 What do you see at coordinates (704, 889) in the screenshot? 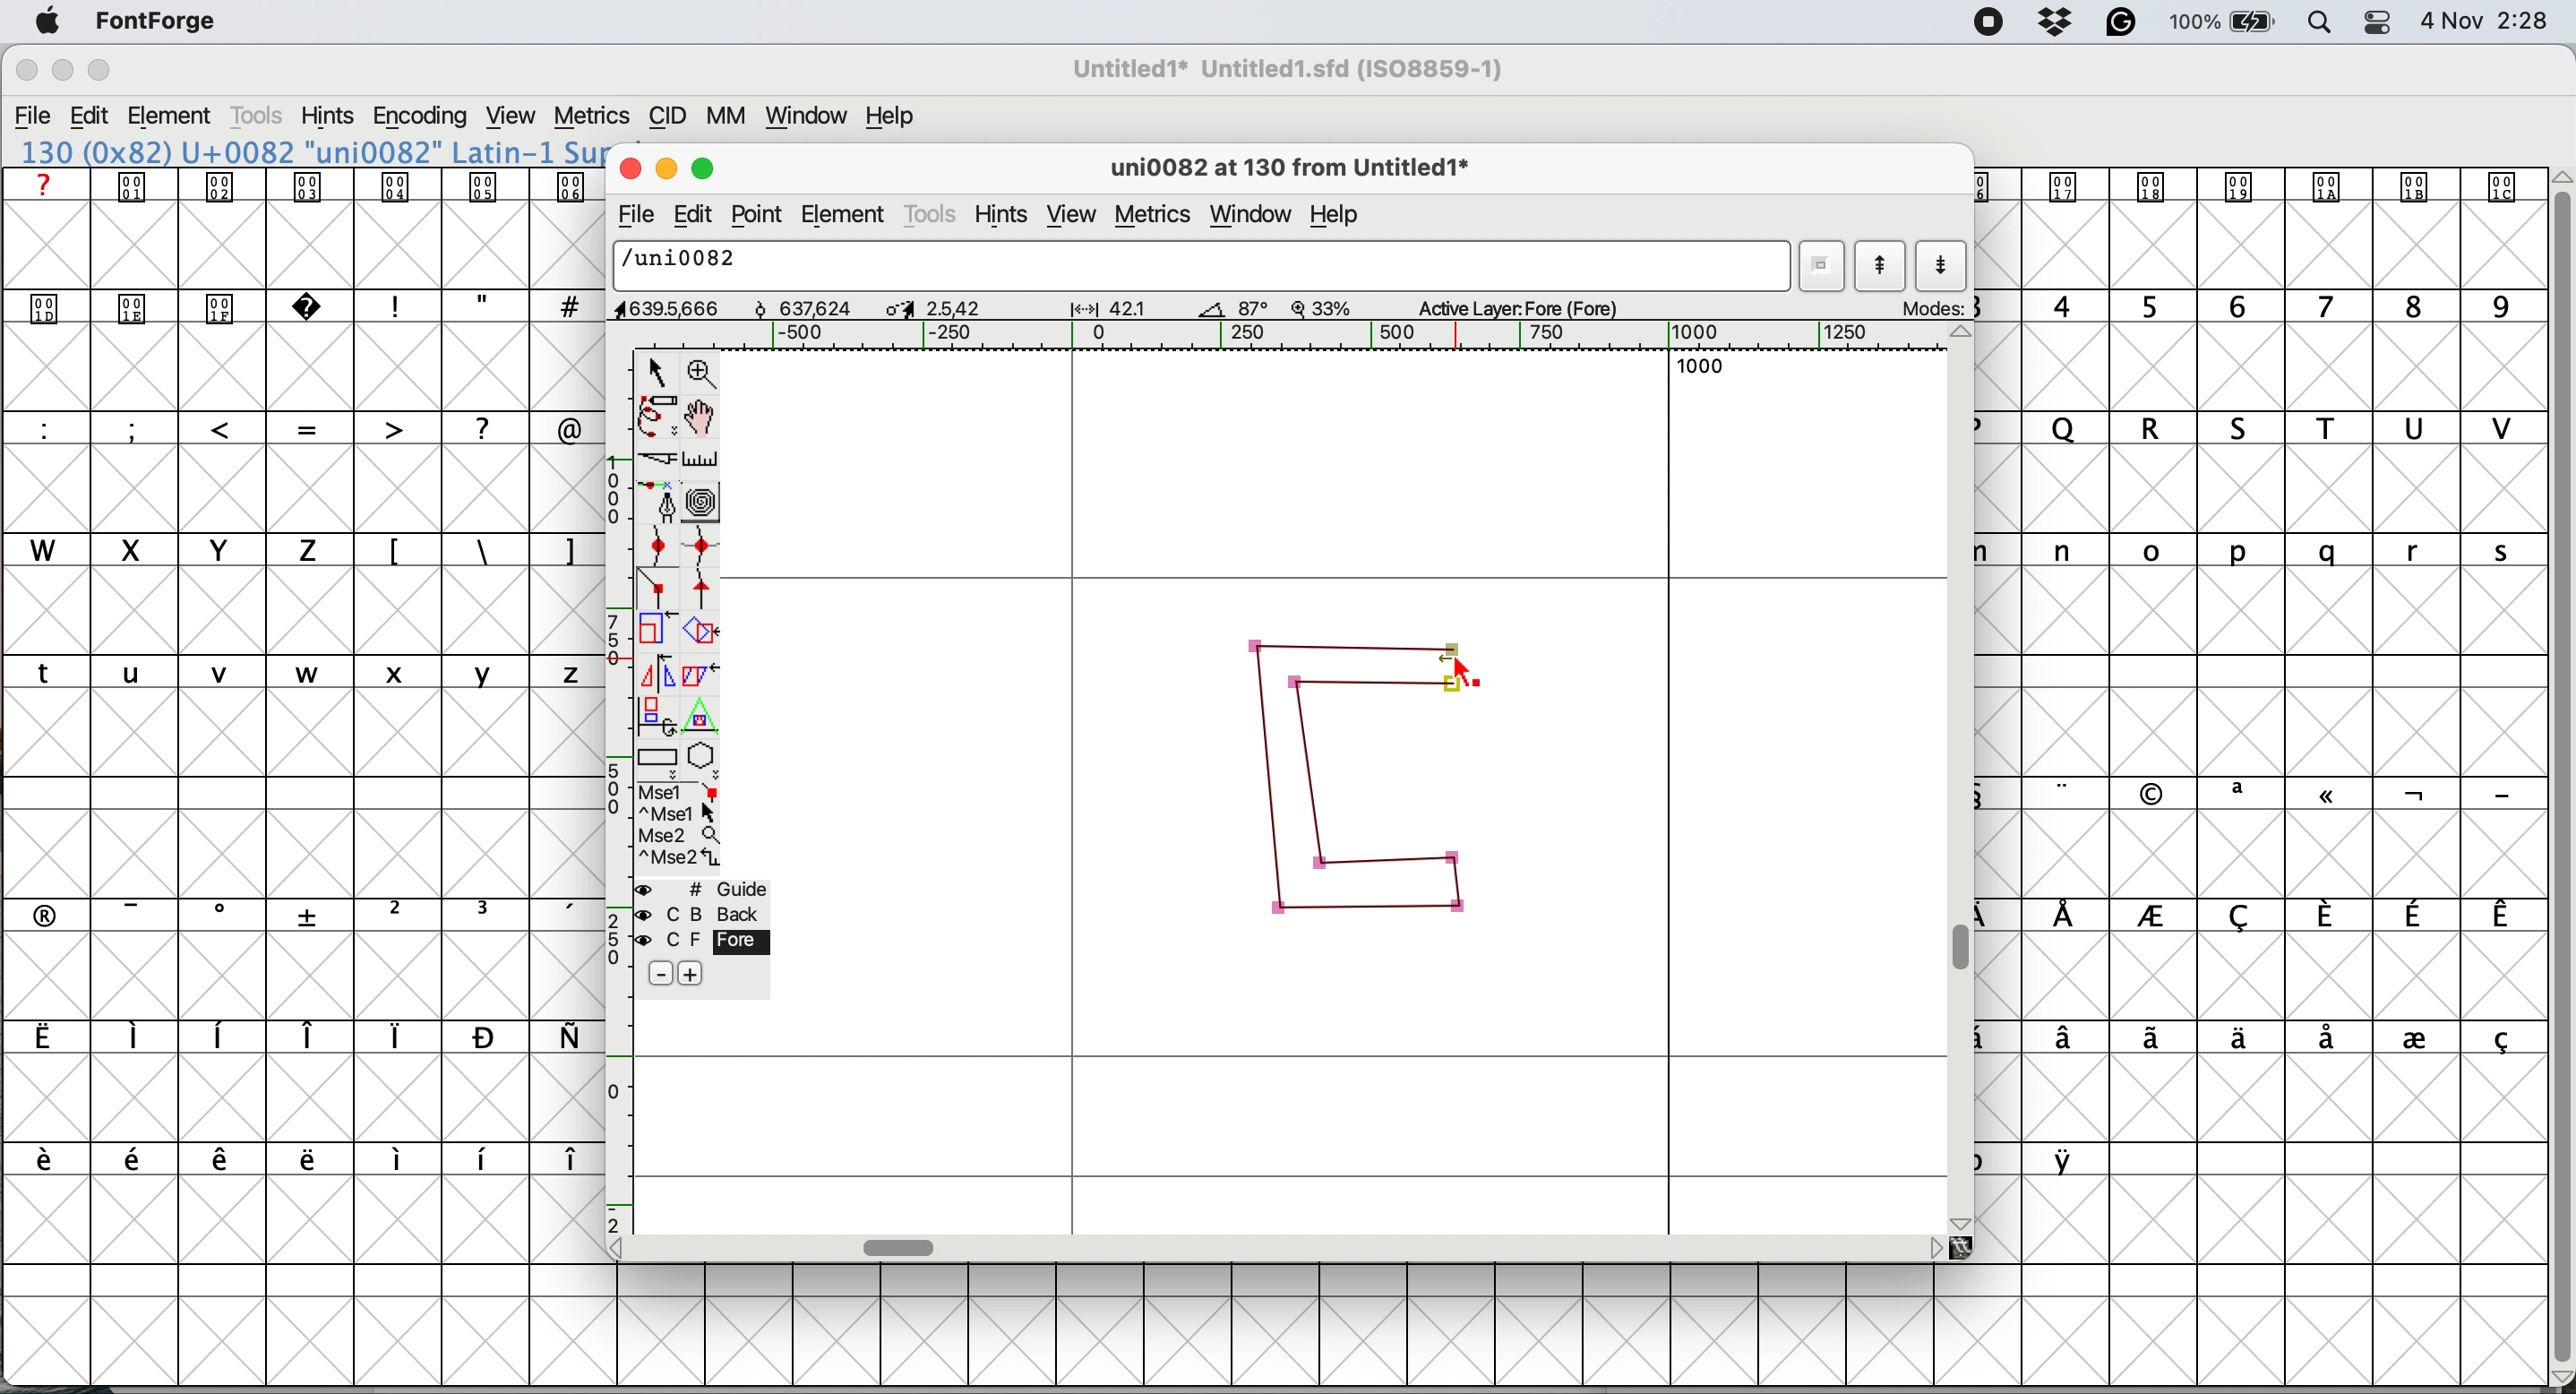
I see `guide` at bounding box center [704, 889].